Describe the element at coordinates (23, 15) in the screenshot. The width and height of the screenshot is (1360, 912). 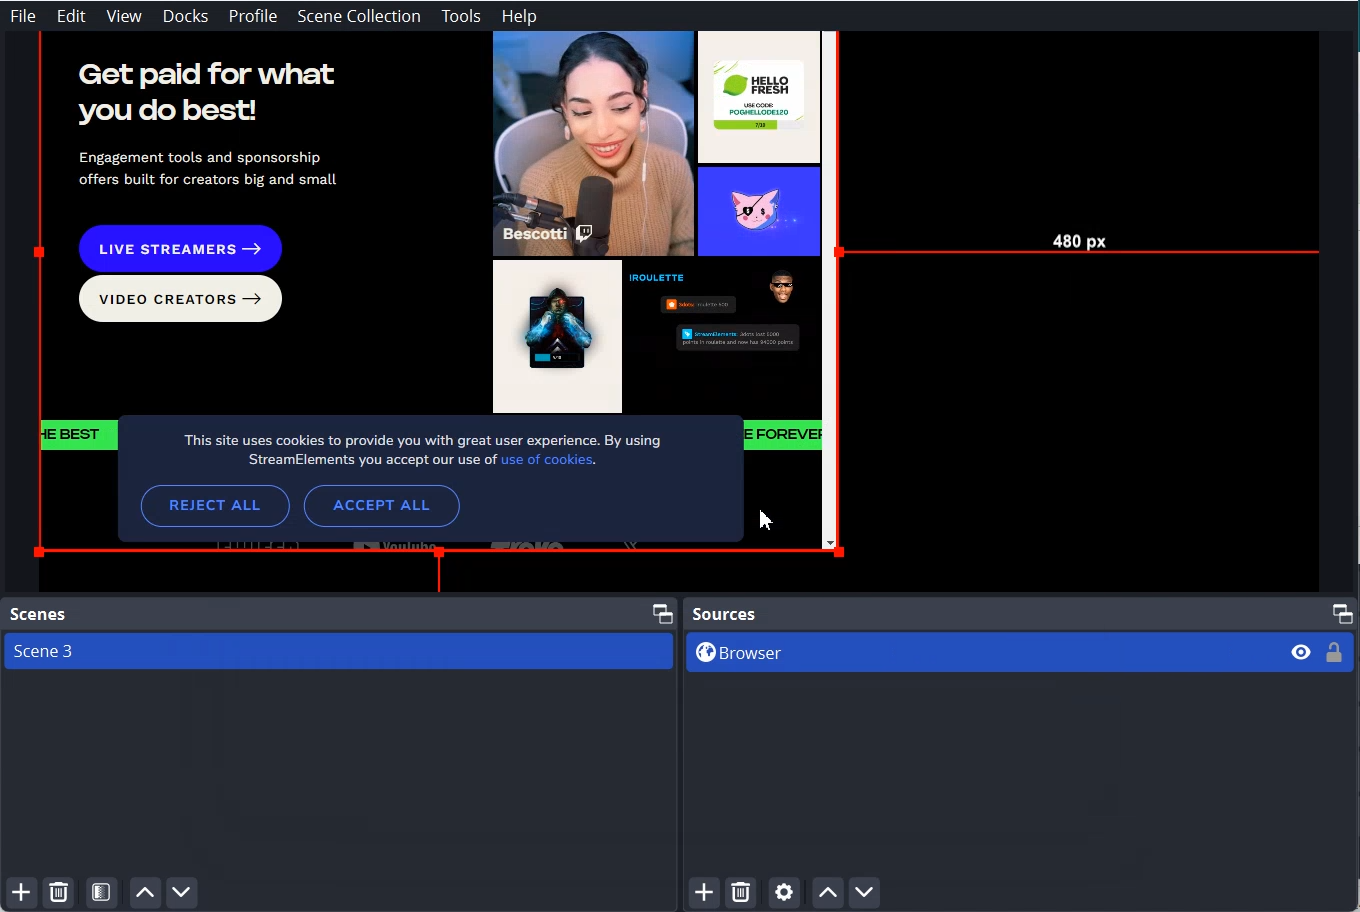
I see `File` at that location.